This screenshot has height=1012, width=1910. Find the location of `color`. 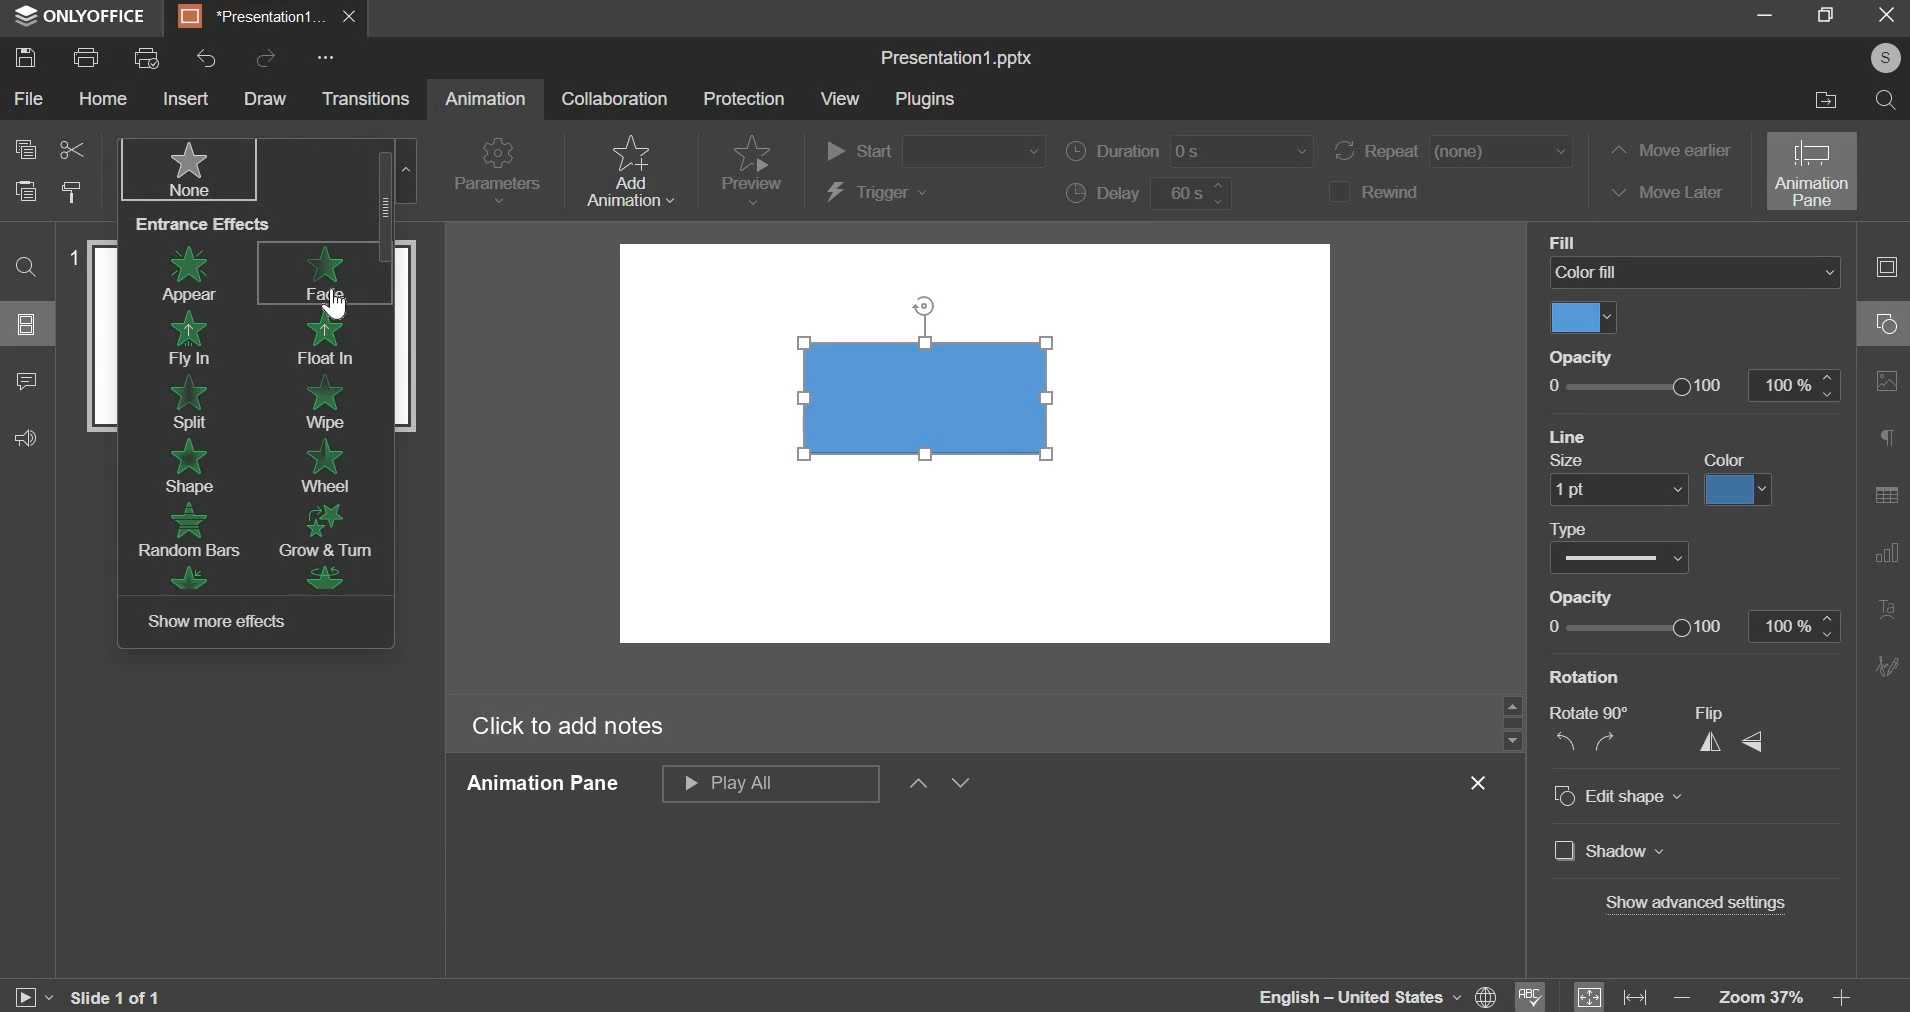

color is located at coordinates (1743, 488).